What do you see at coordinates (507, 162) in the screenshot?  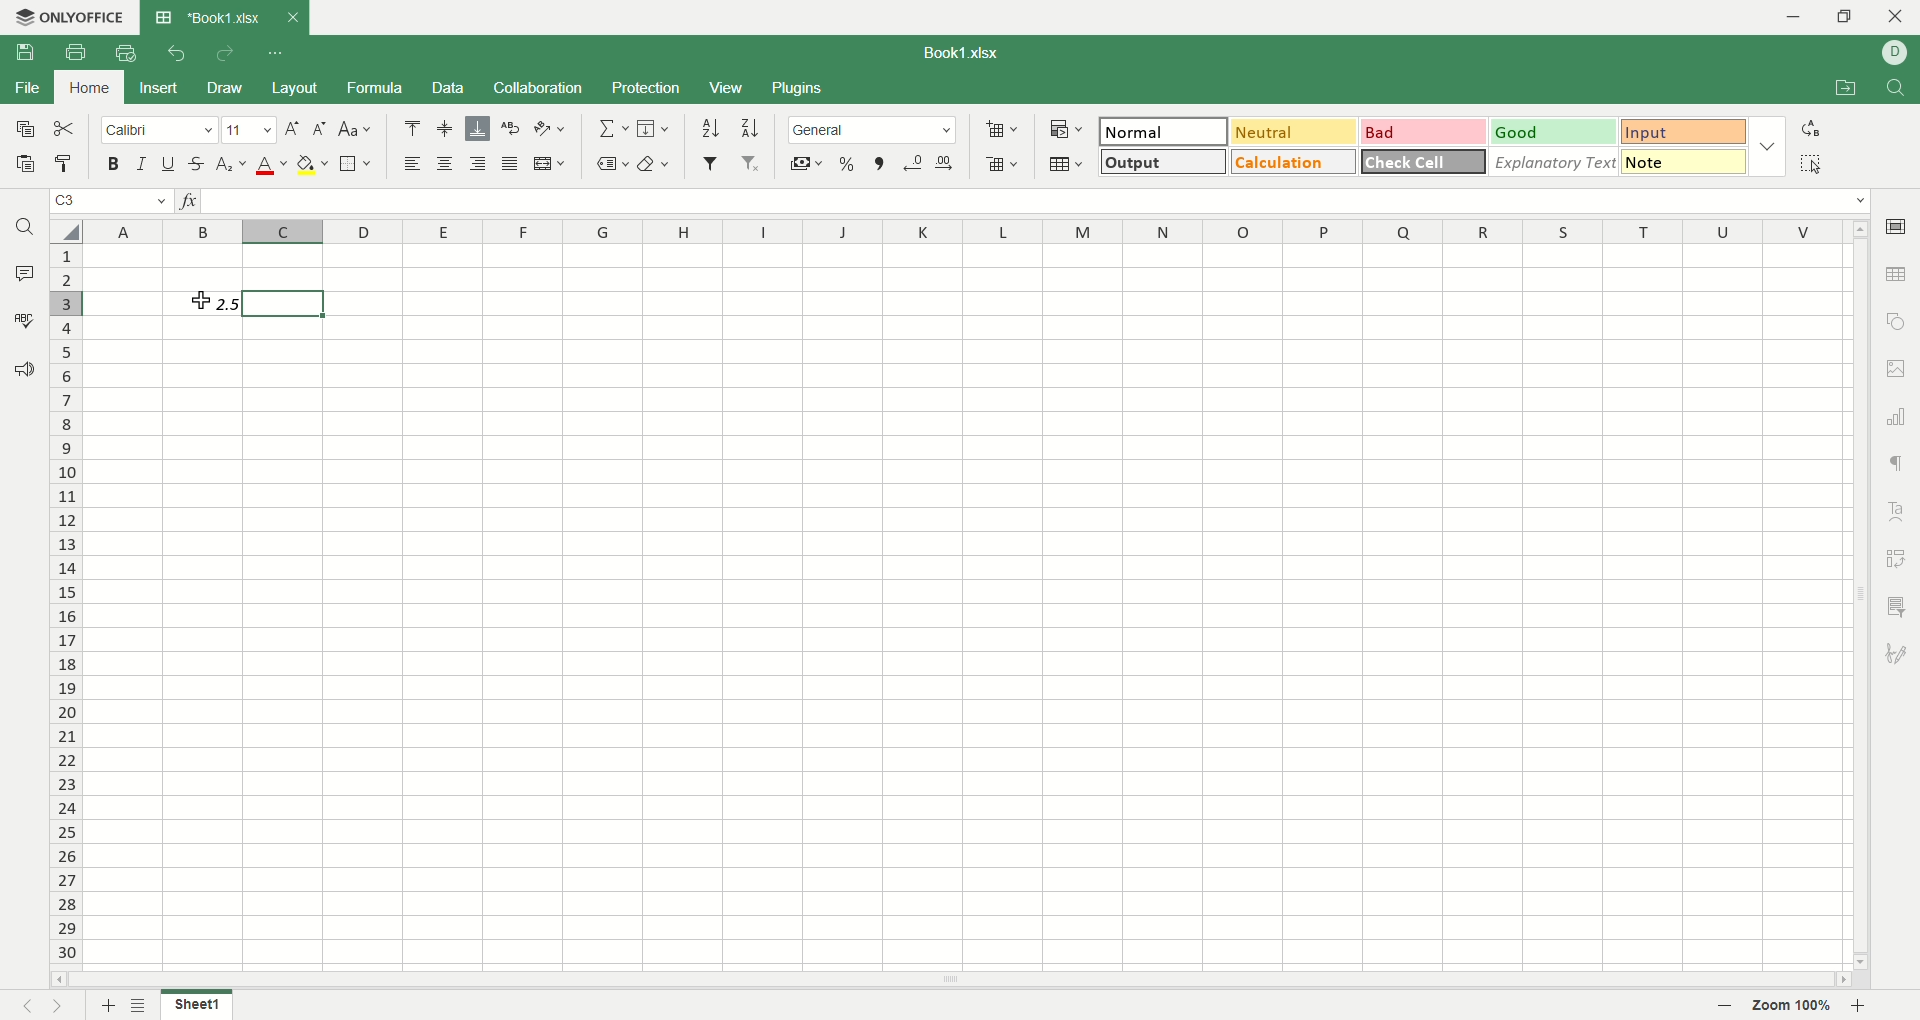 I see `justified` at bounding box center [507, 162].